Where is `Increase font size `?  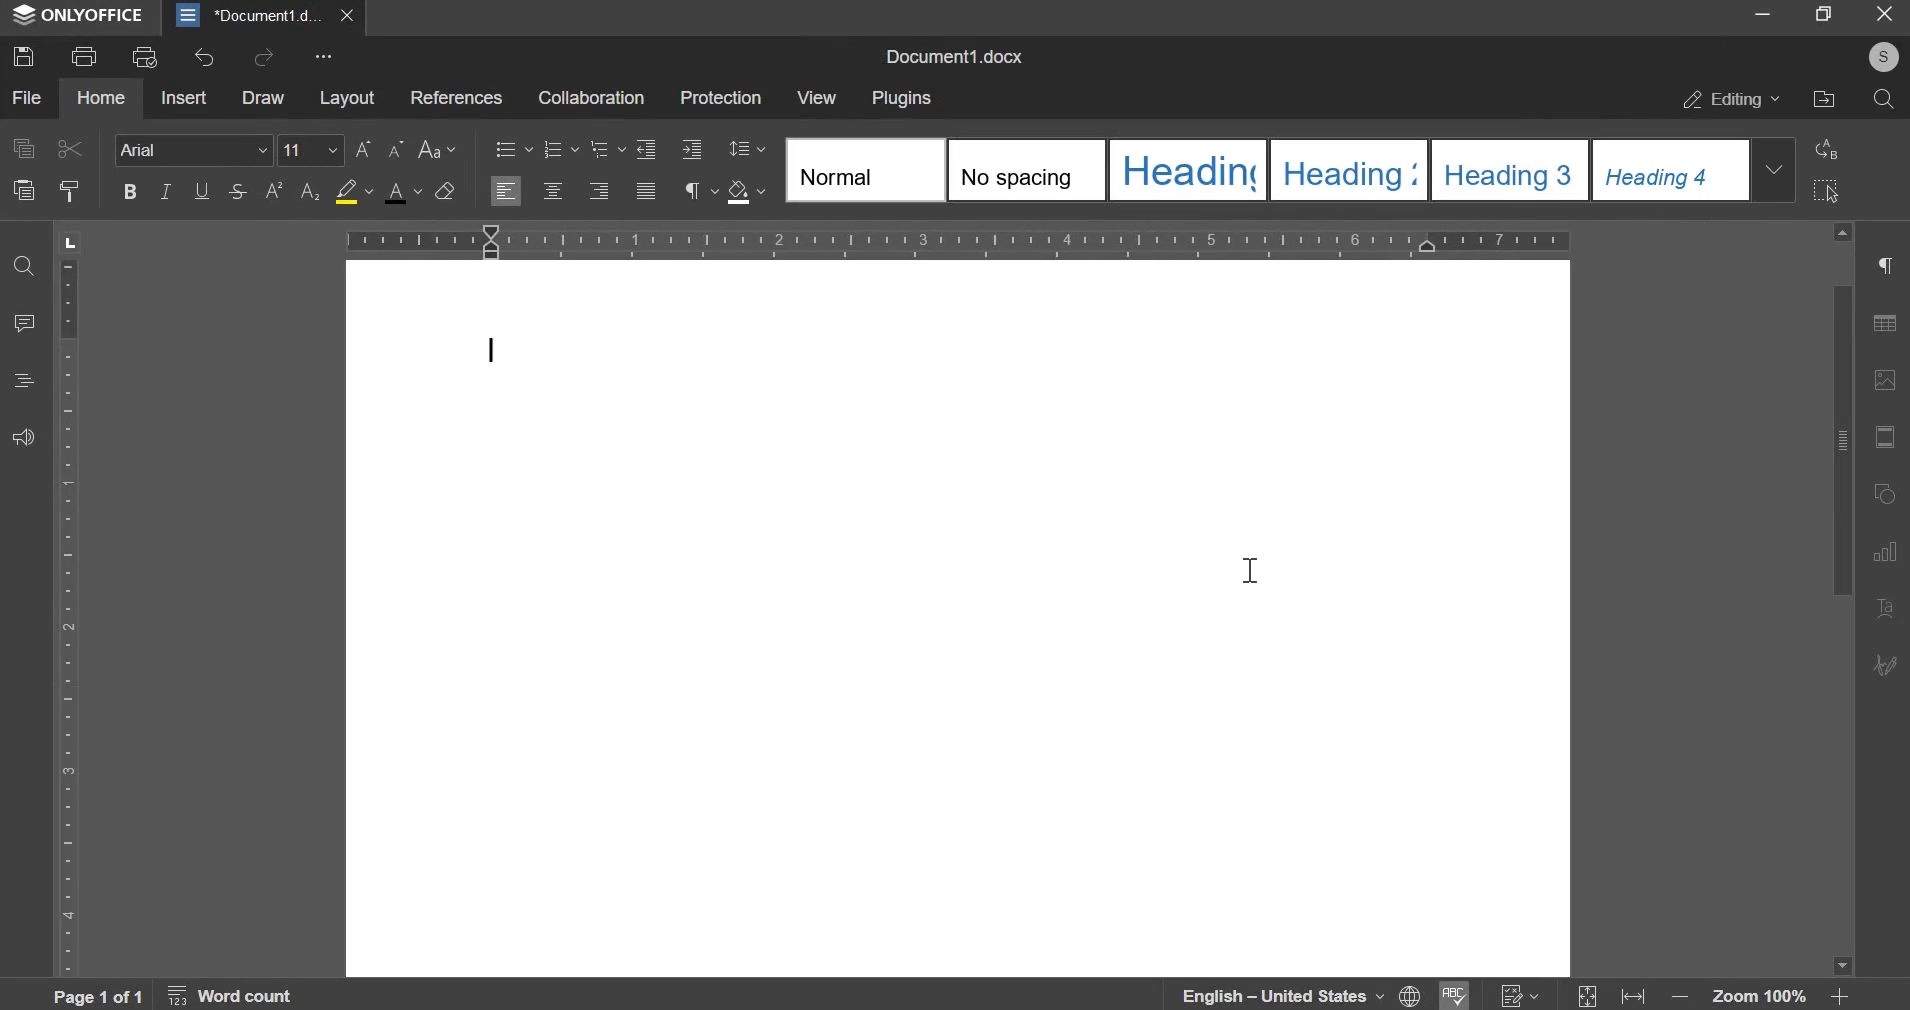 Increase font size  is located at coordinates (367, 150).